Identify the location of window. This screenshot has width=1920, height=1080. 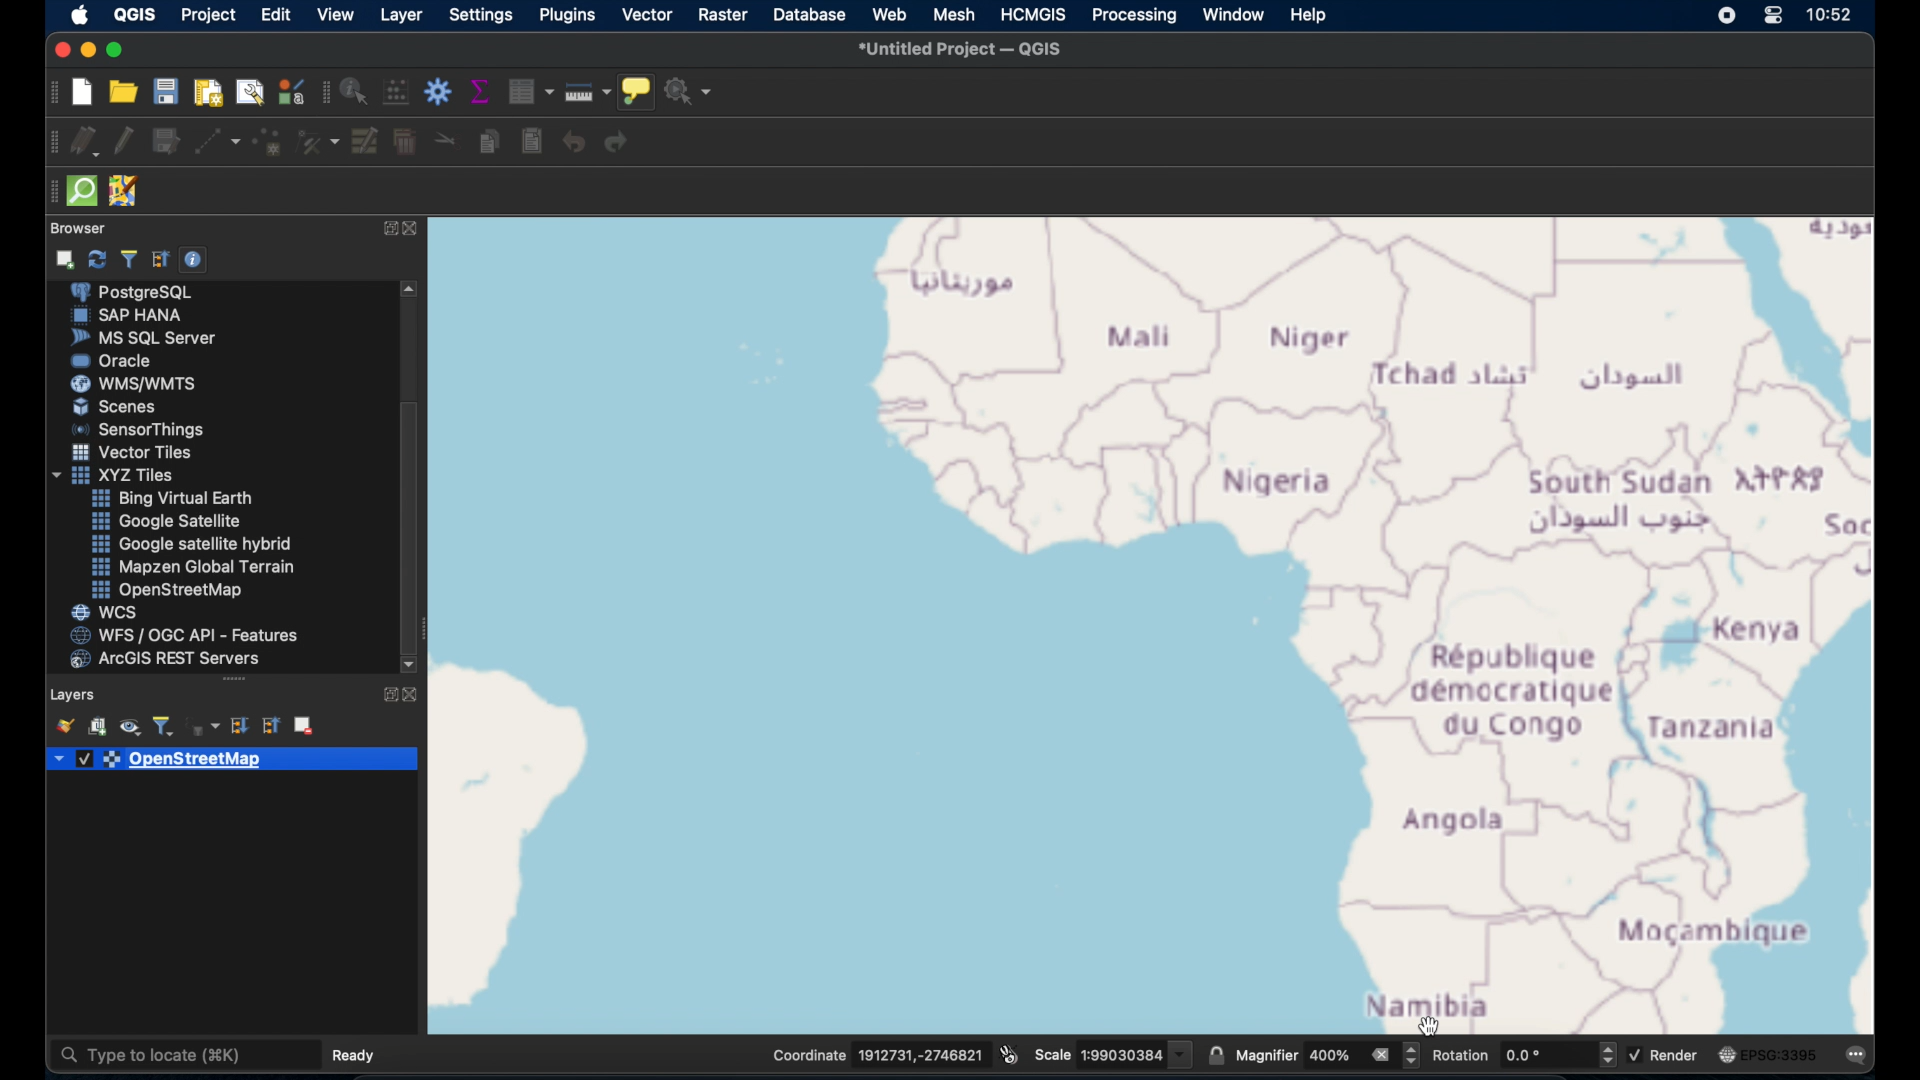
(1232, 15).